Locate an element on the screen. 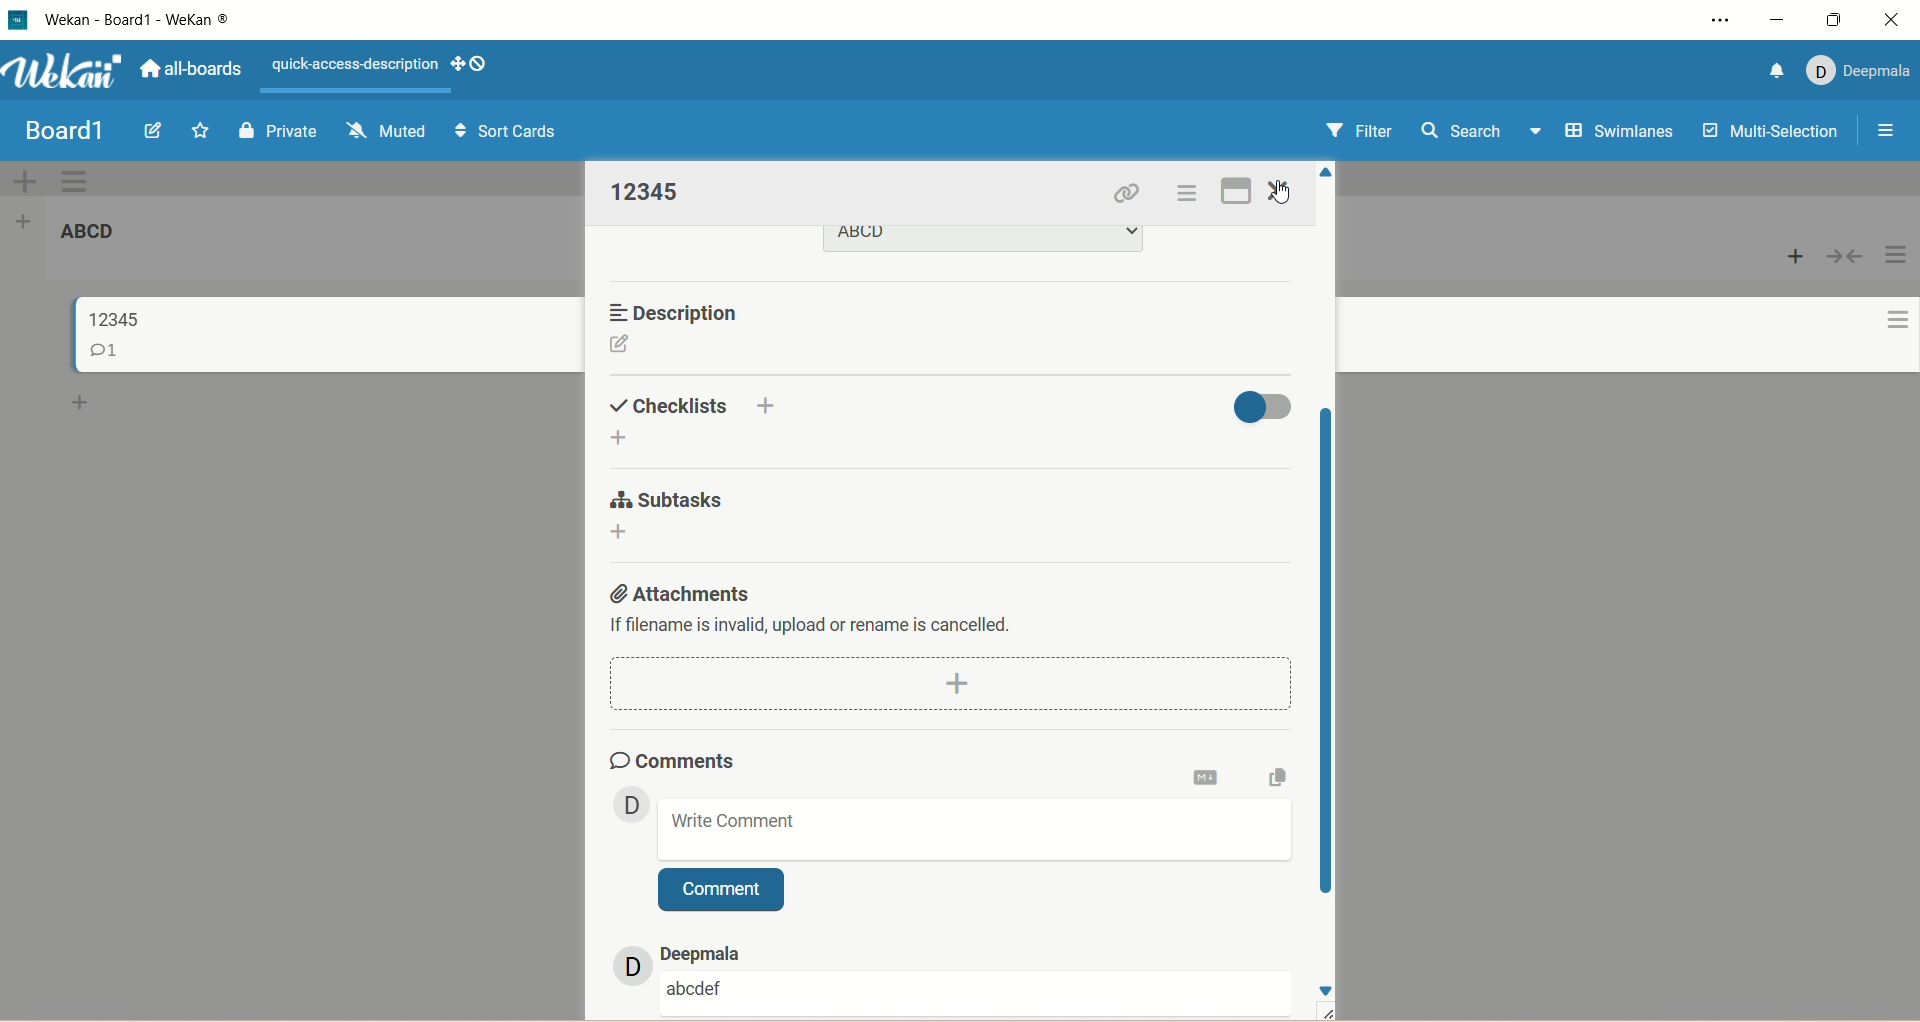 Image resolution: width=1920 pixels, height=1022 pixels. comments is located at coordinates (671, 757).